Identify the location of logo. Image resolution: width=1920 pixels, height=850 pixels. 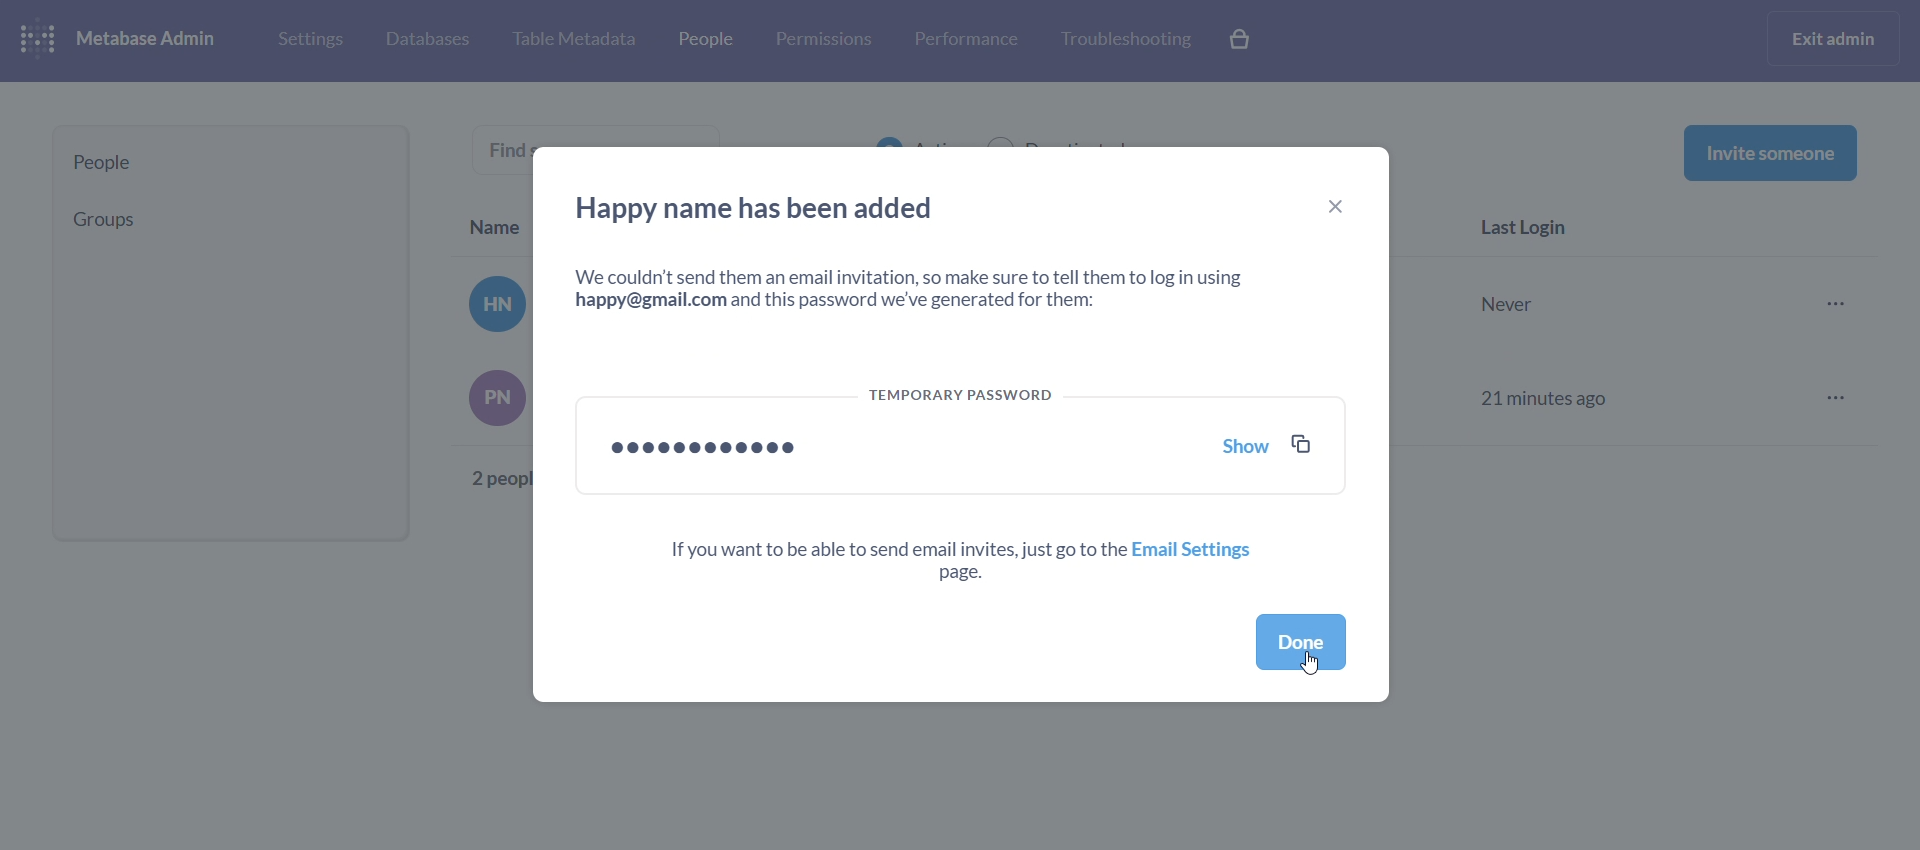
(42, 41).